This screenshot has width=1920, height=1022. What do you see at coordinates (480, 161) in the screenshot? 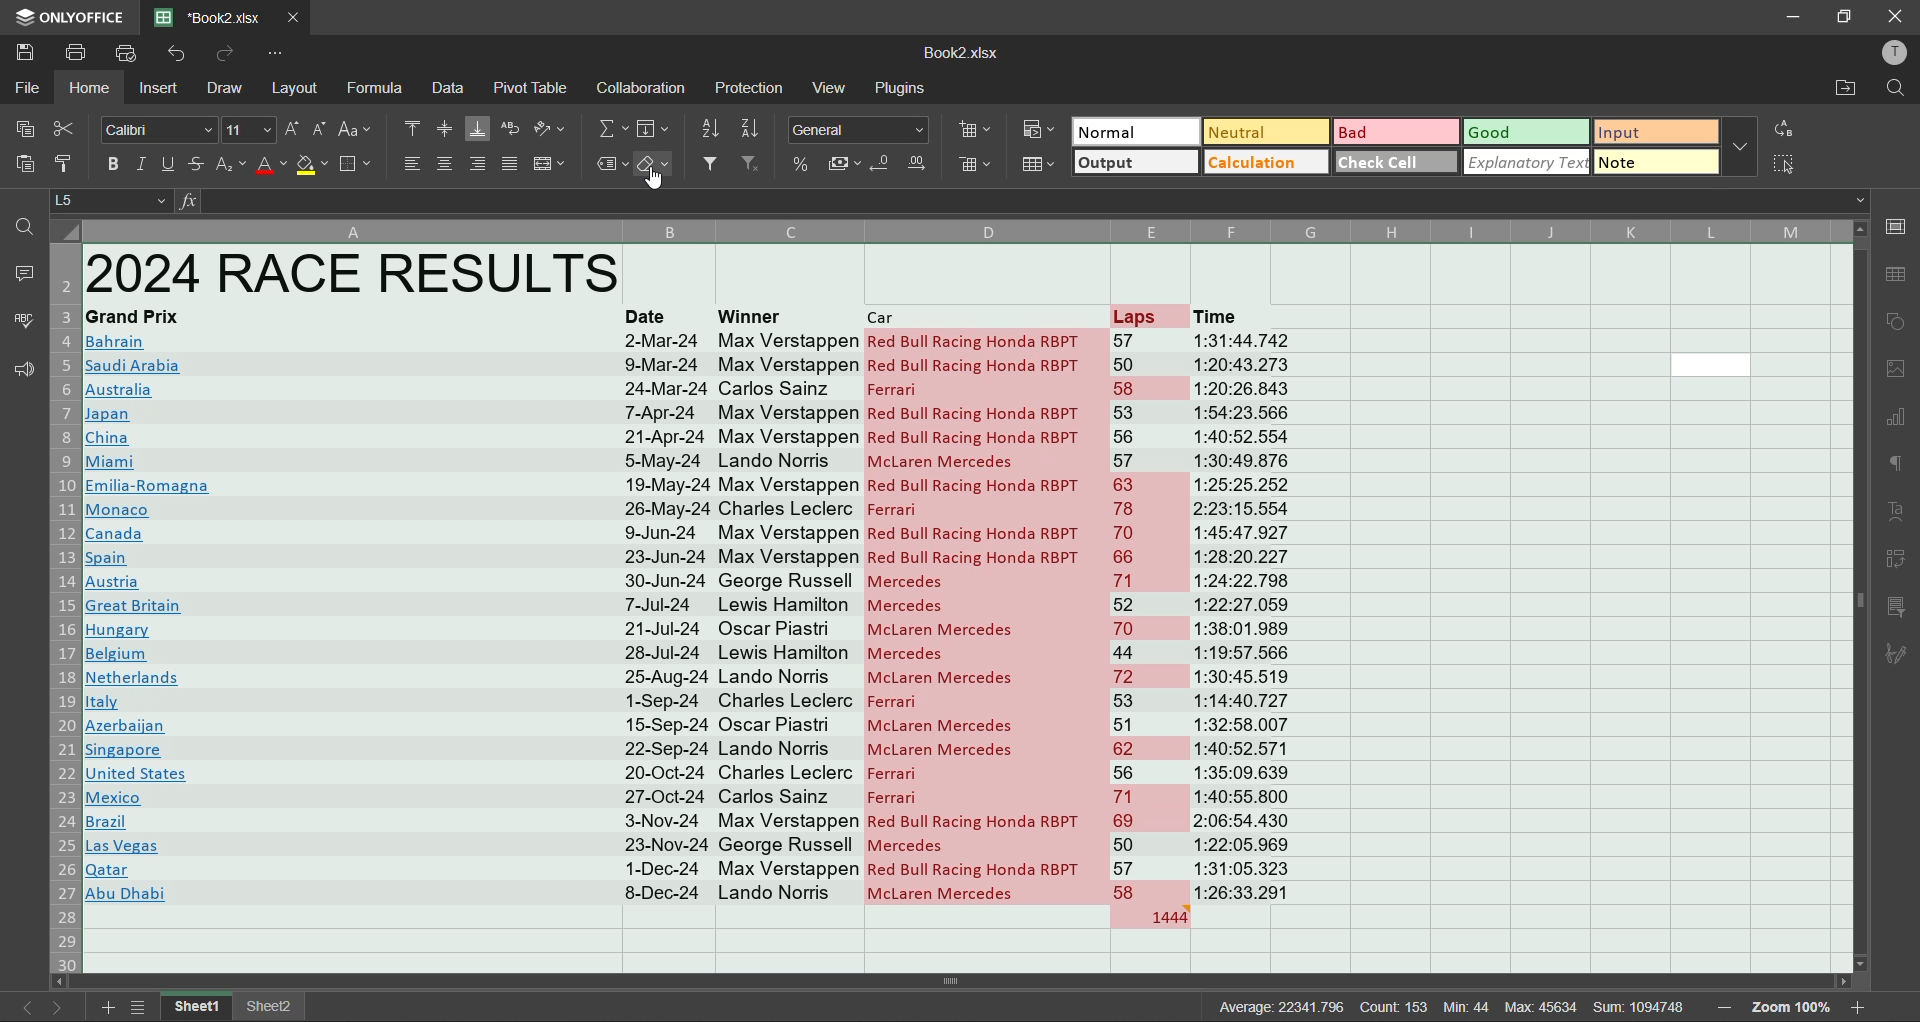
I see `align right` at bounding box center [480, 161].